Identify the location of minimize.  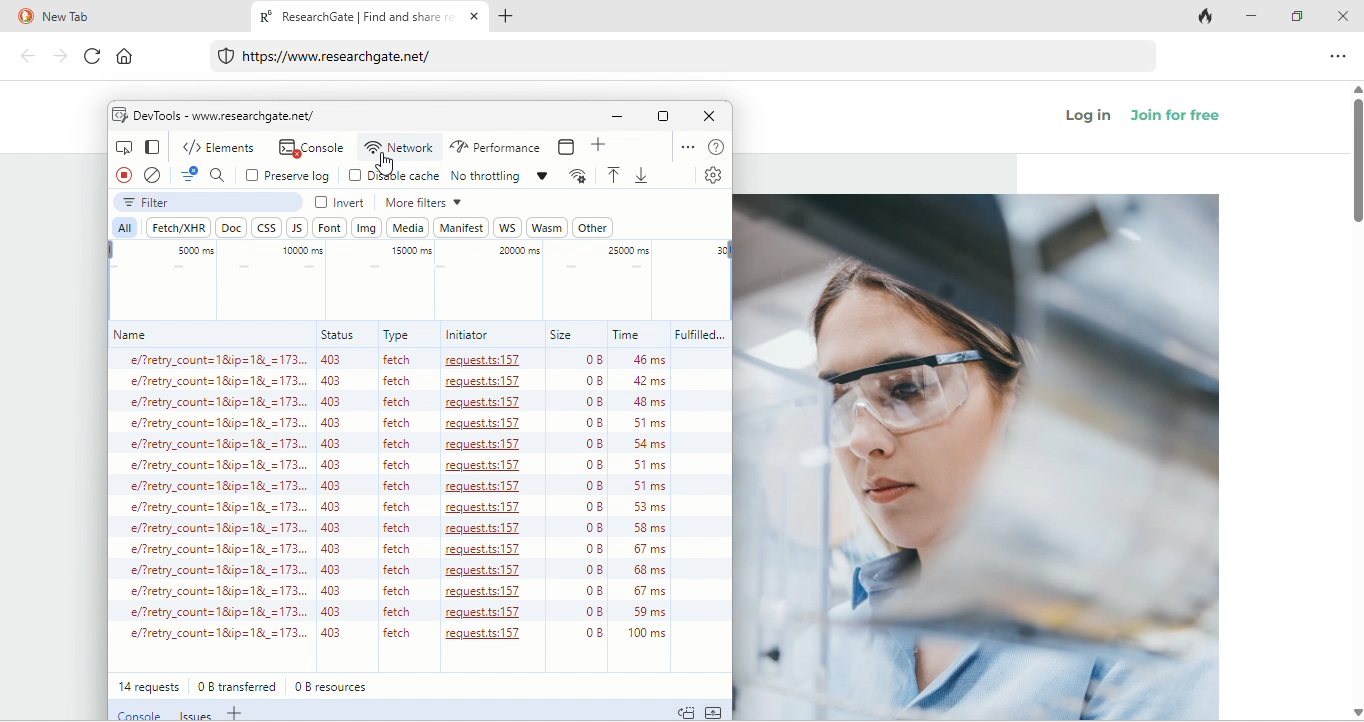
(1256, 17).